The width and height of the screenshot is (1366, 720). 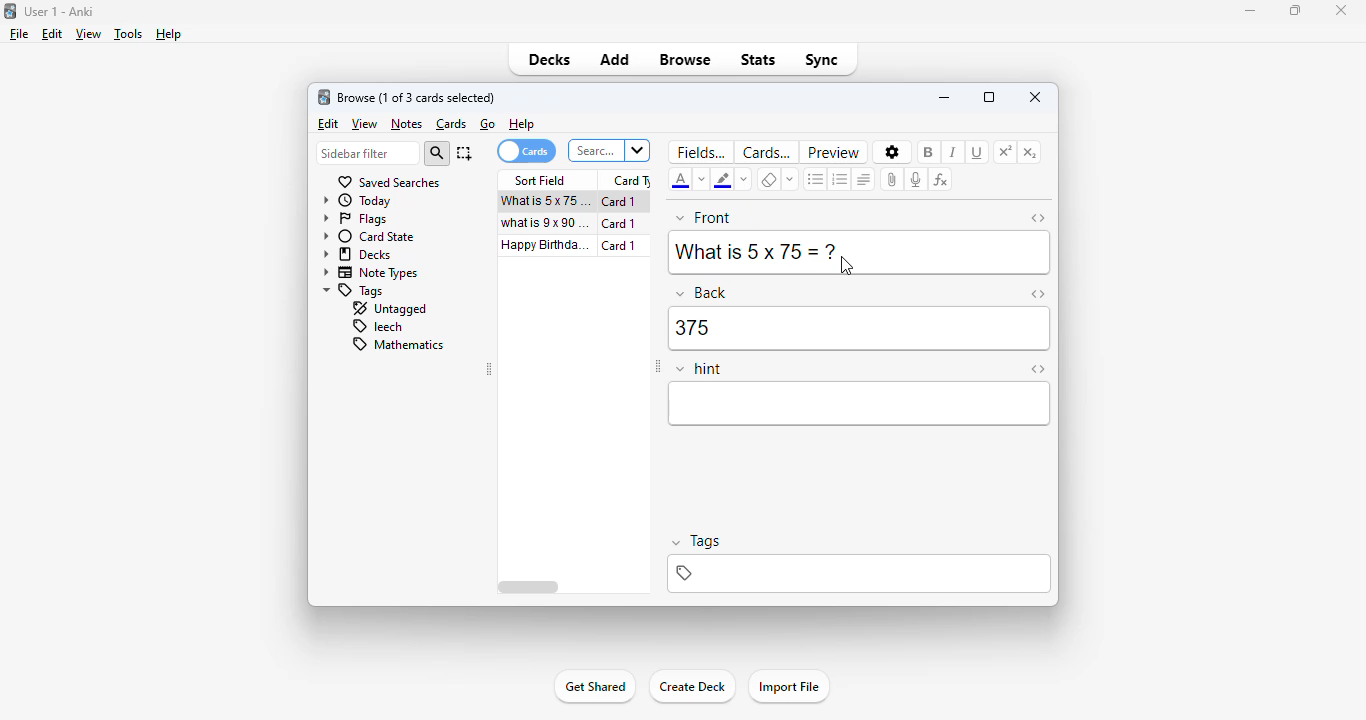 I want to click on cursor, so click(x=846, y=266).